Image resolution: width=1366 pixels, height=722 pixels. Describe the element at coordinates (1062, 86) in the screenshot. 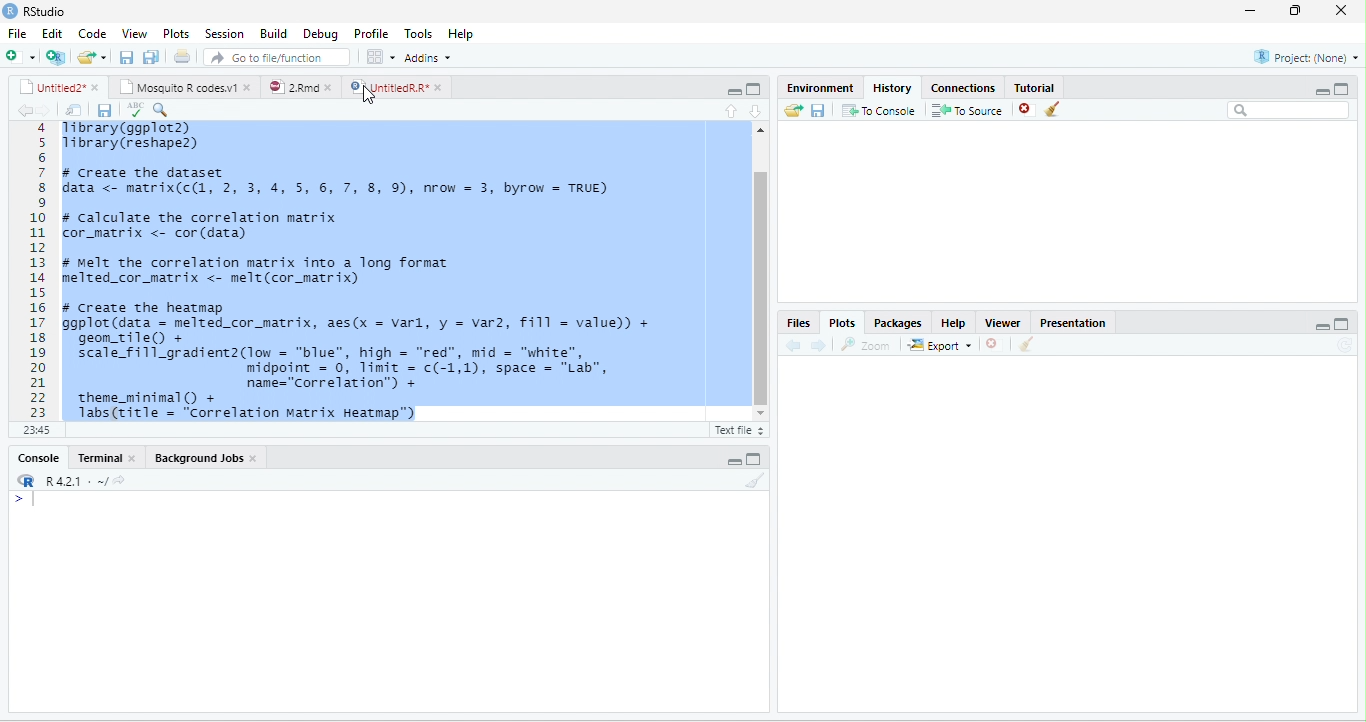

I see `tutorial` at that location.